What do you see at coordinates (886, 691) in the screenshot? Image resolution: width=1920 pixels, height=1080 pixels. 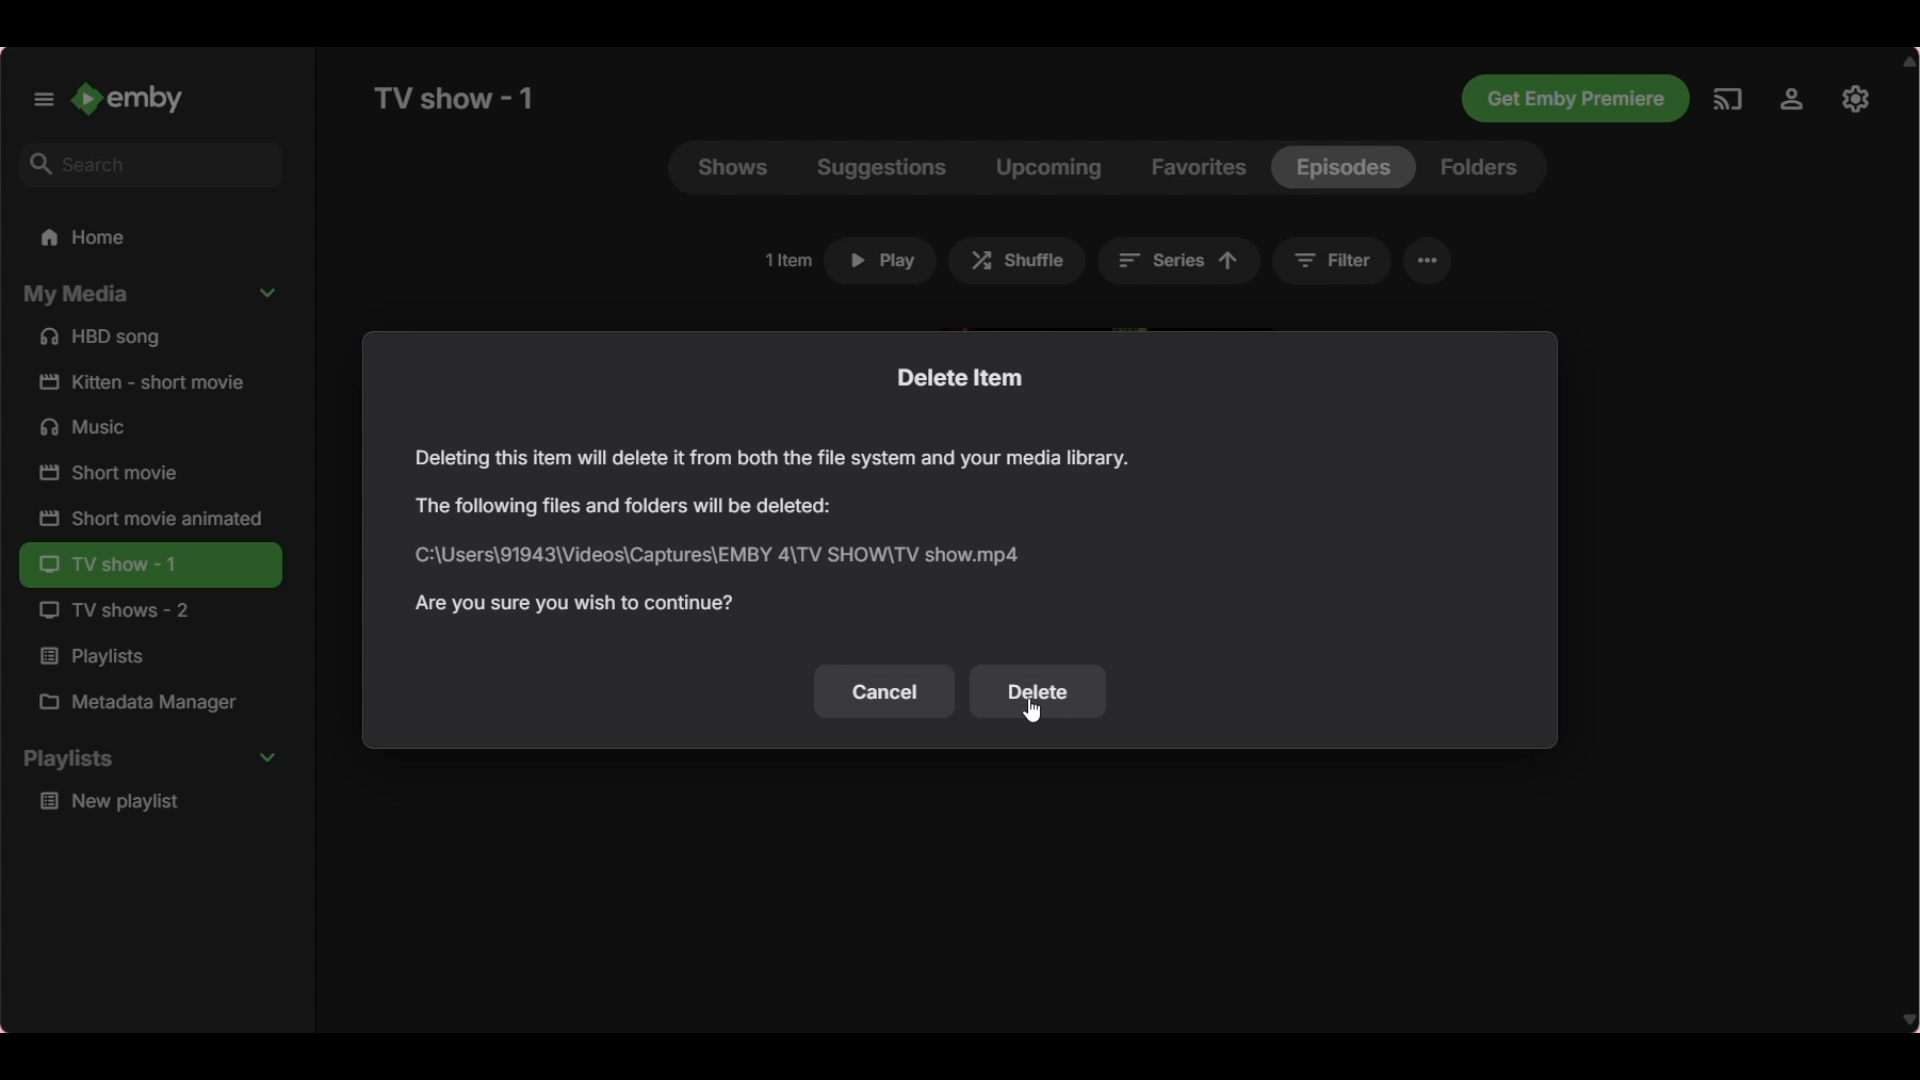 I see `Un-save selection` at bounding box center [886, 691].